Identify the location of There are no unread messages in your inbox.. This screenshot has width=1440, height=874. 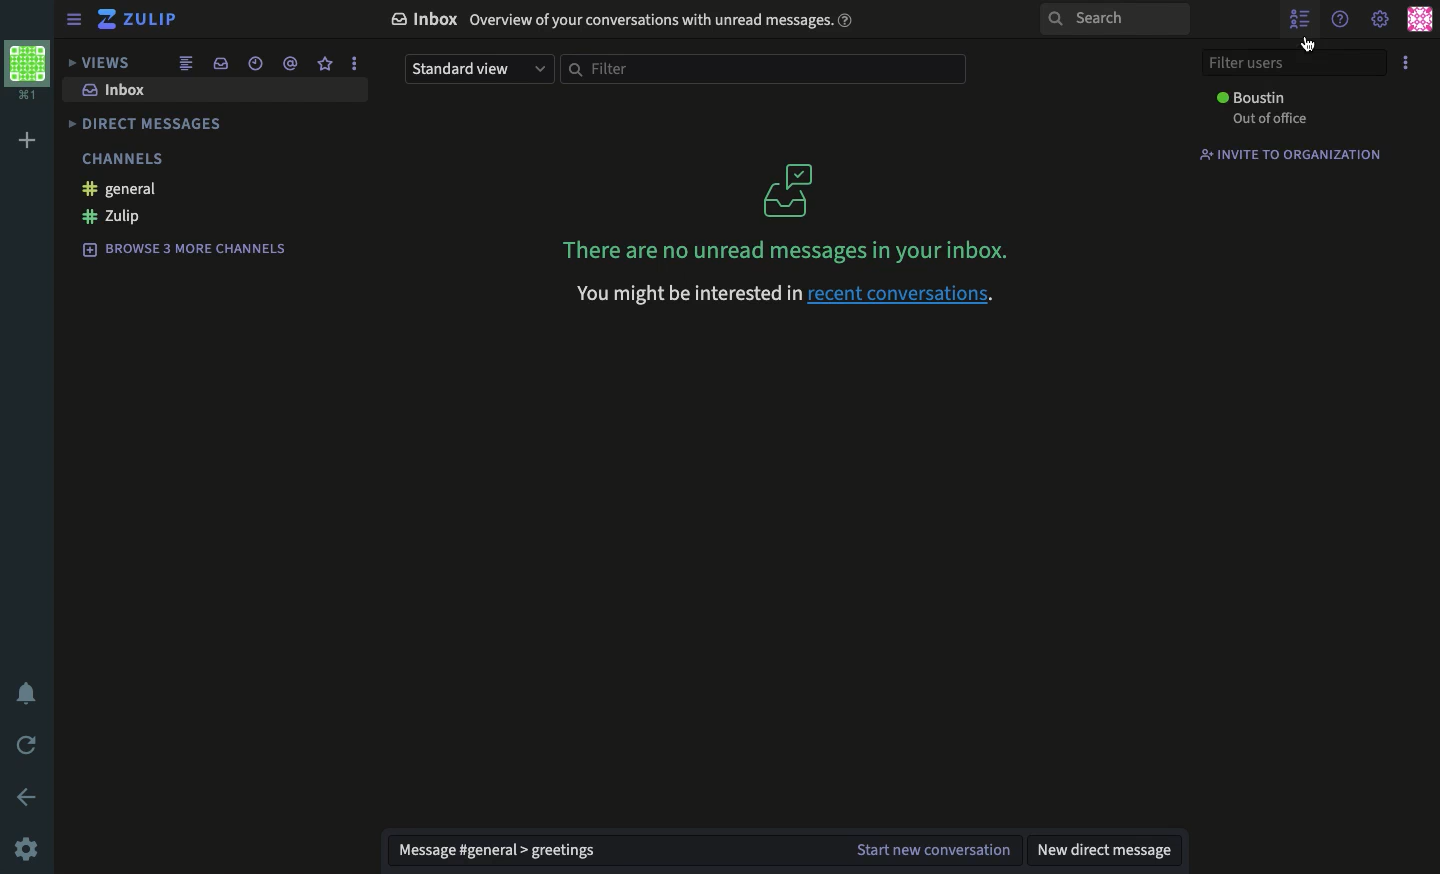
(784, 214).